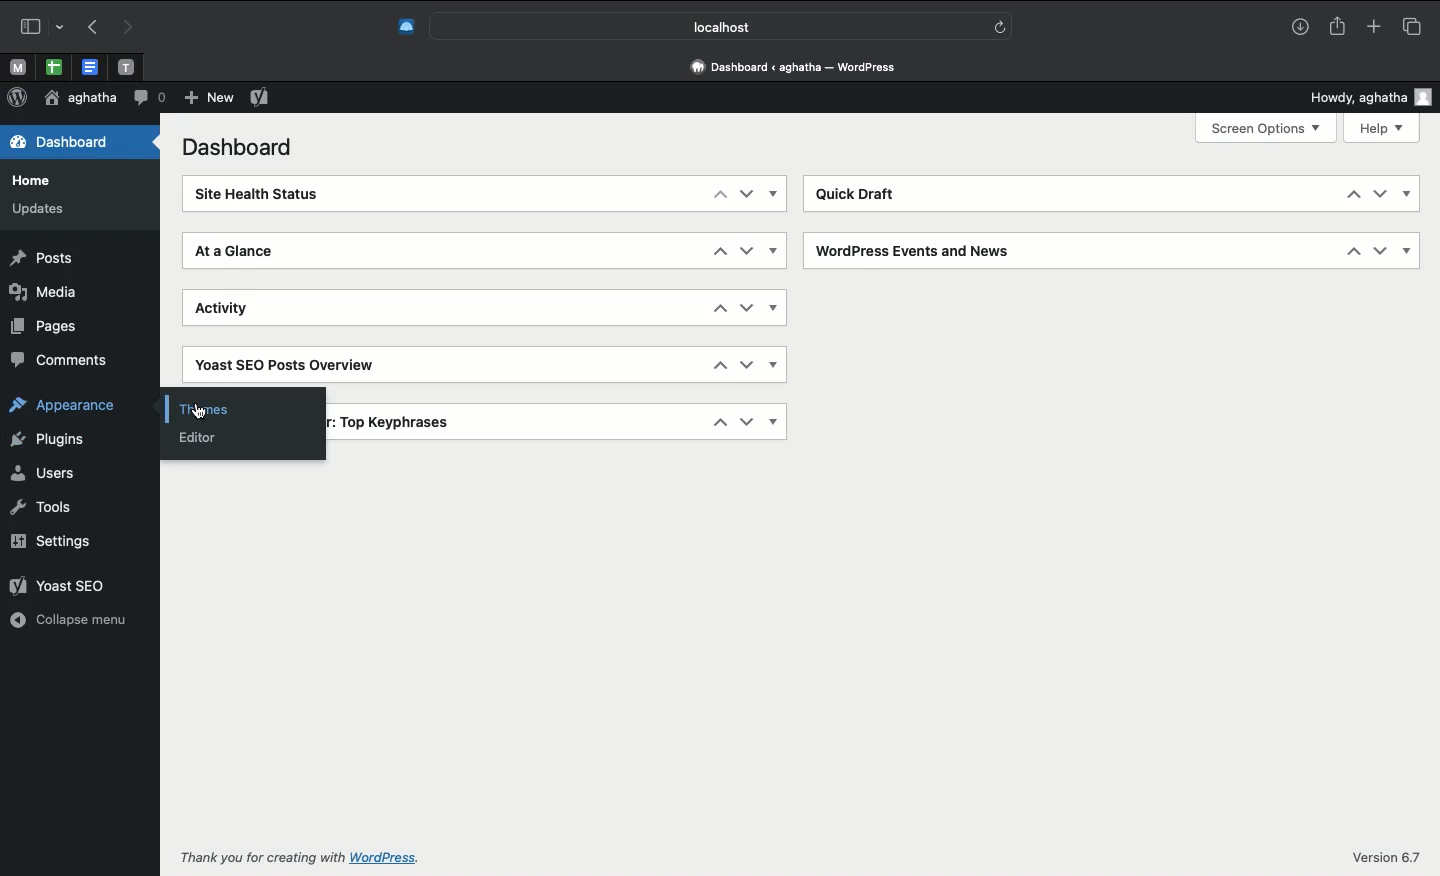 The image size is (1440, 876). Describe the element at coordinates (1389, 857) in the screenshot. I see `Version 6.7` at that location.